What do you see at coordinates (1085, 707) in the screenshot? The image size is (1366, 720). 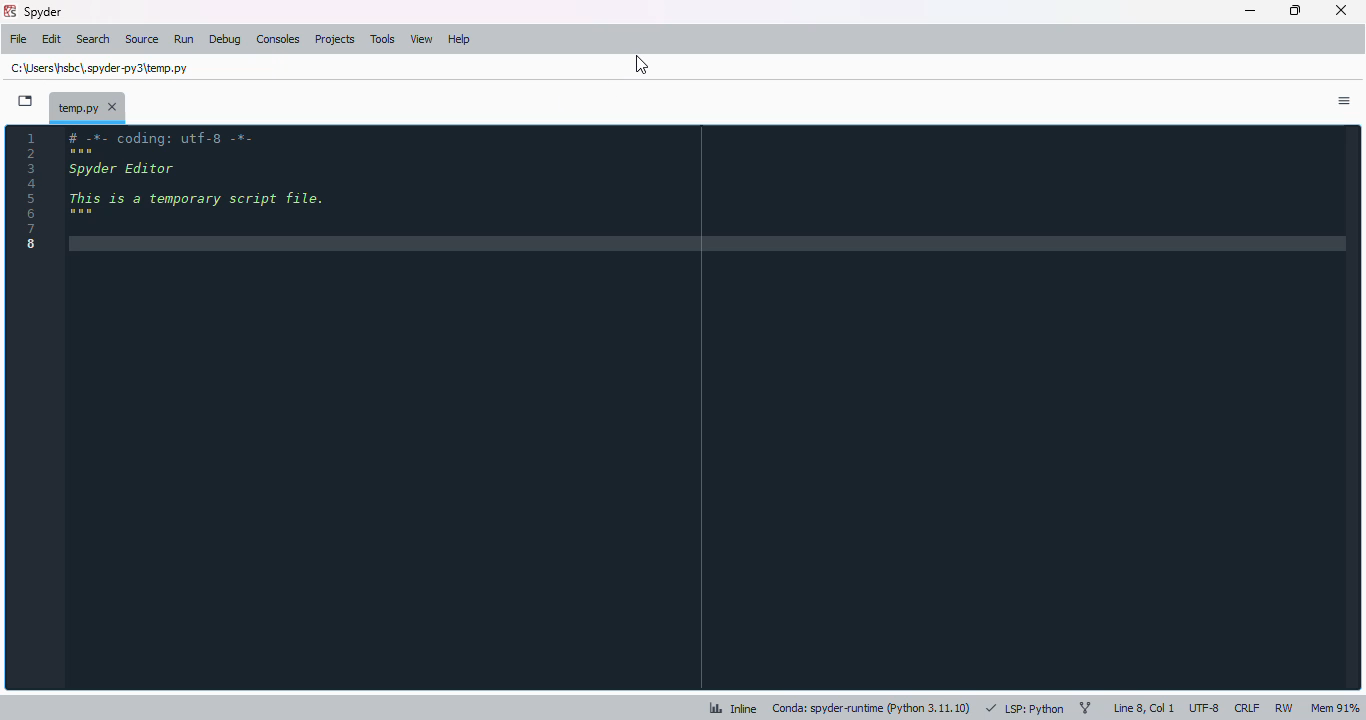 I see `git branch` at bounding box center [1085, 707].